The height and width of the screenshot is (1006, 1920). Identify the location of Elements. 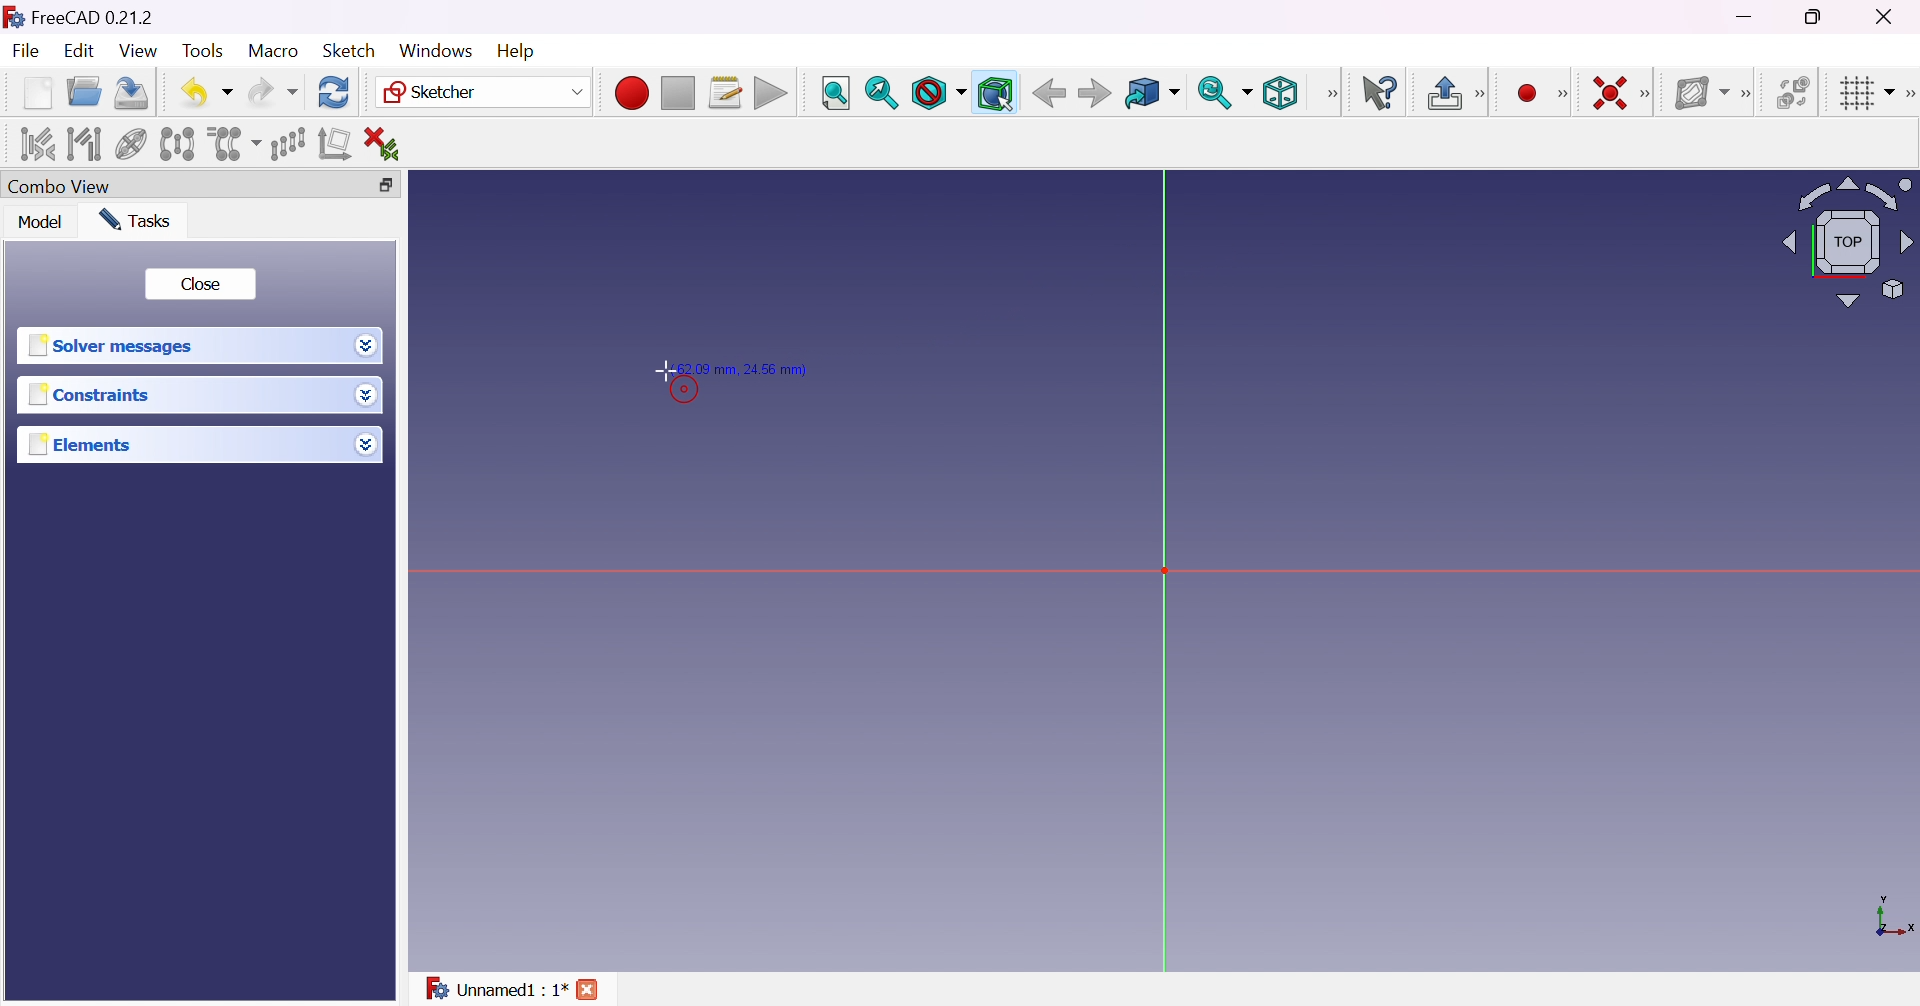
(82, 445).